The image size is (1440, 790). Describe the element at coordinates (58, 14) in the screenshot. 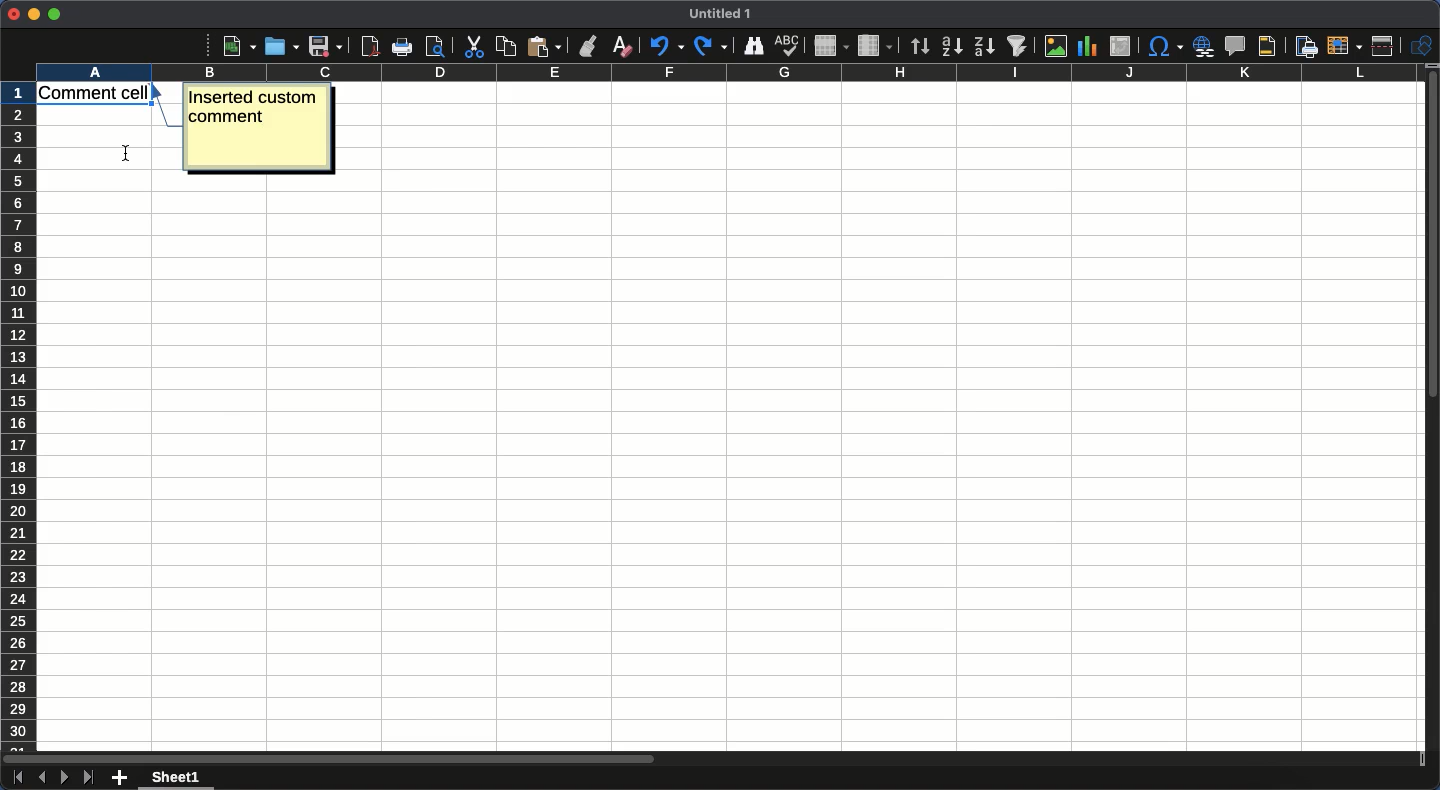

I see `Maximize` at that location.